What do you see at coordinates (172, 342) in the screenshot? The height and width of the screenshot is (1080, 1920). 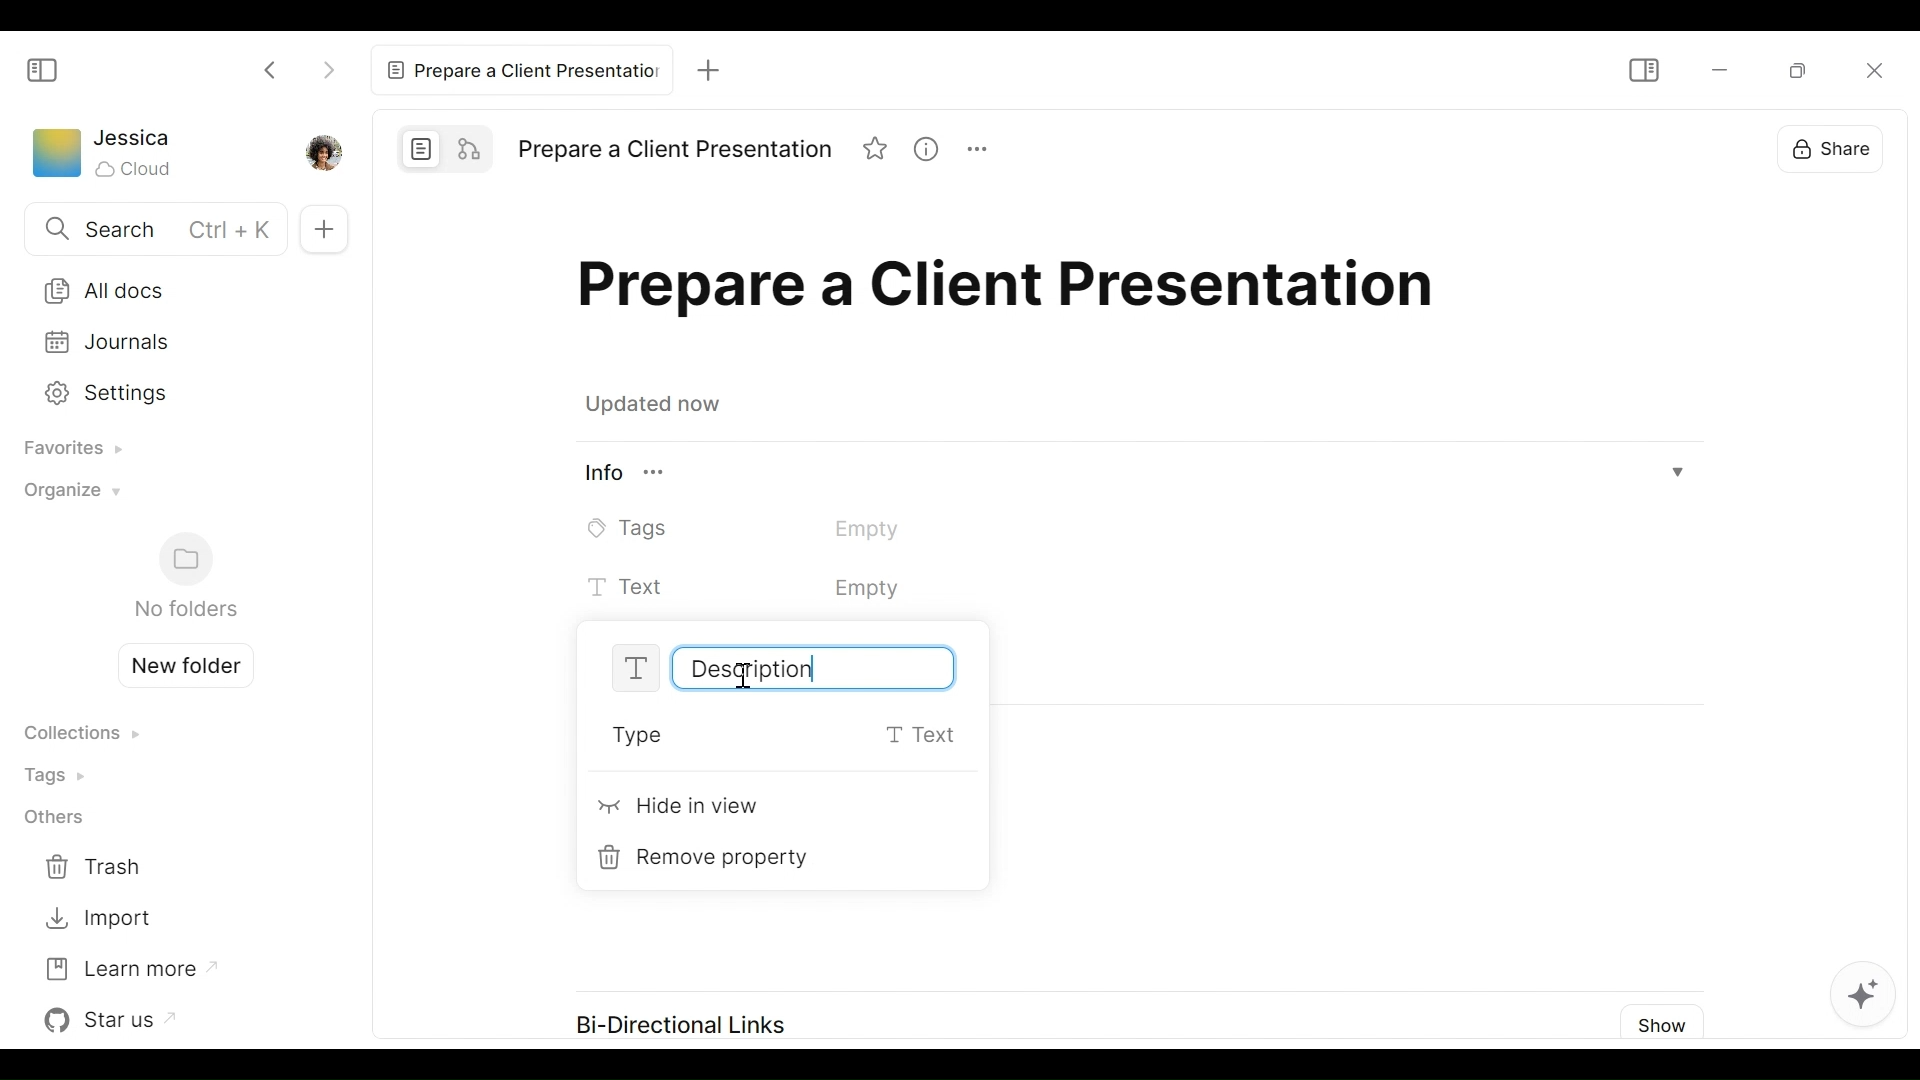 I see `Journals` at bounding box center [172, 342].